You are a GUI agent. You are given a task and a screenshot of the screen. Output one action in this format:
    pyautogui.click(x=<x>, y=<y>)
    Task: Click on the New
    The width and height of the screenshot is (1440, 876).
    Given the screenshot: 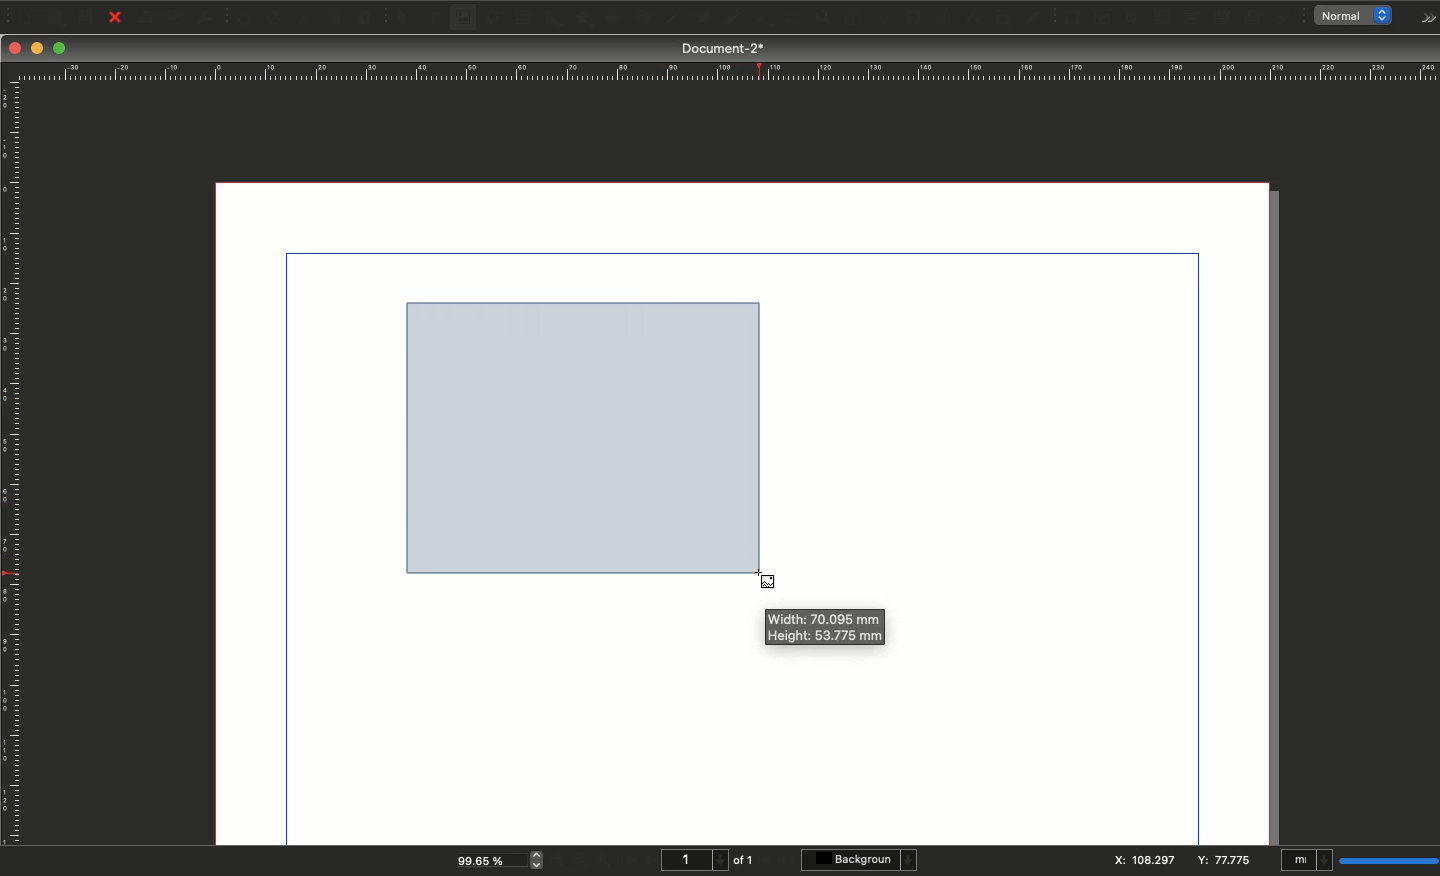 What is the action you would take?
    pyautogui.click(x=22, y=15)
    